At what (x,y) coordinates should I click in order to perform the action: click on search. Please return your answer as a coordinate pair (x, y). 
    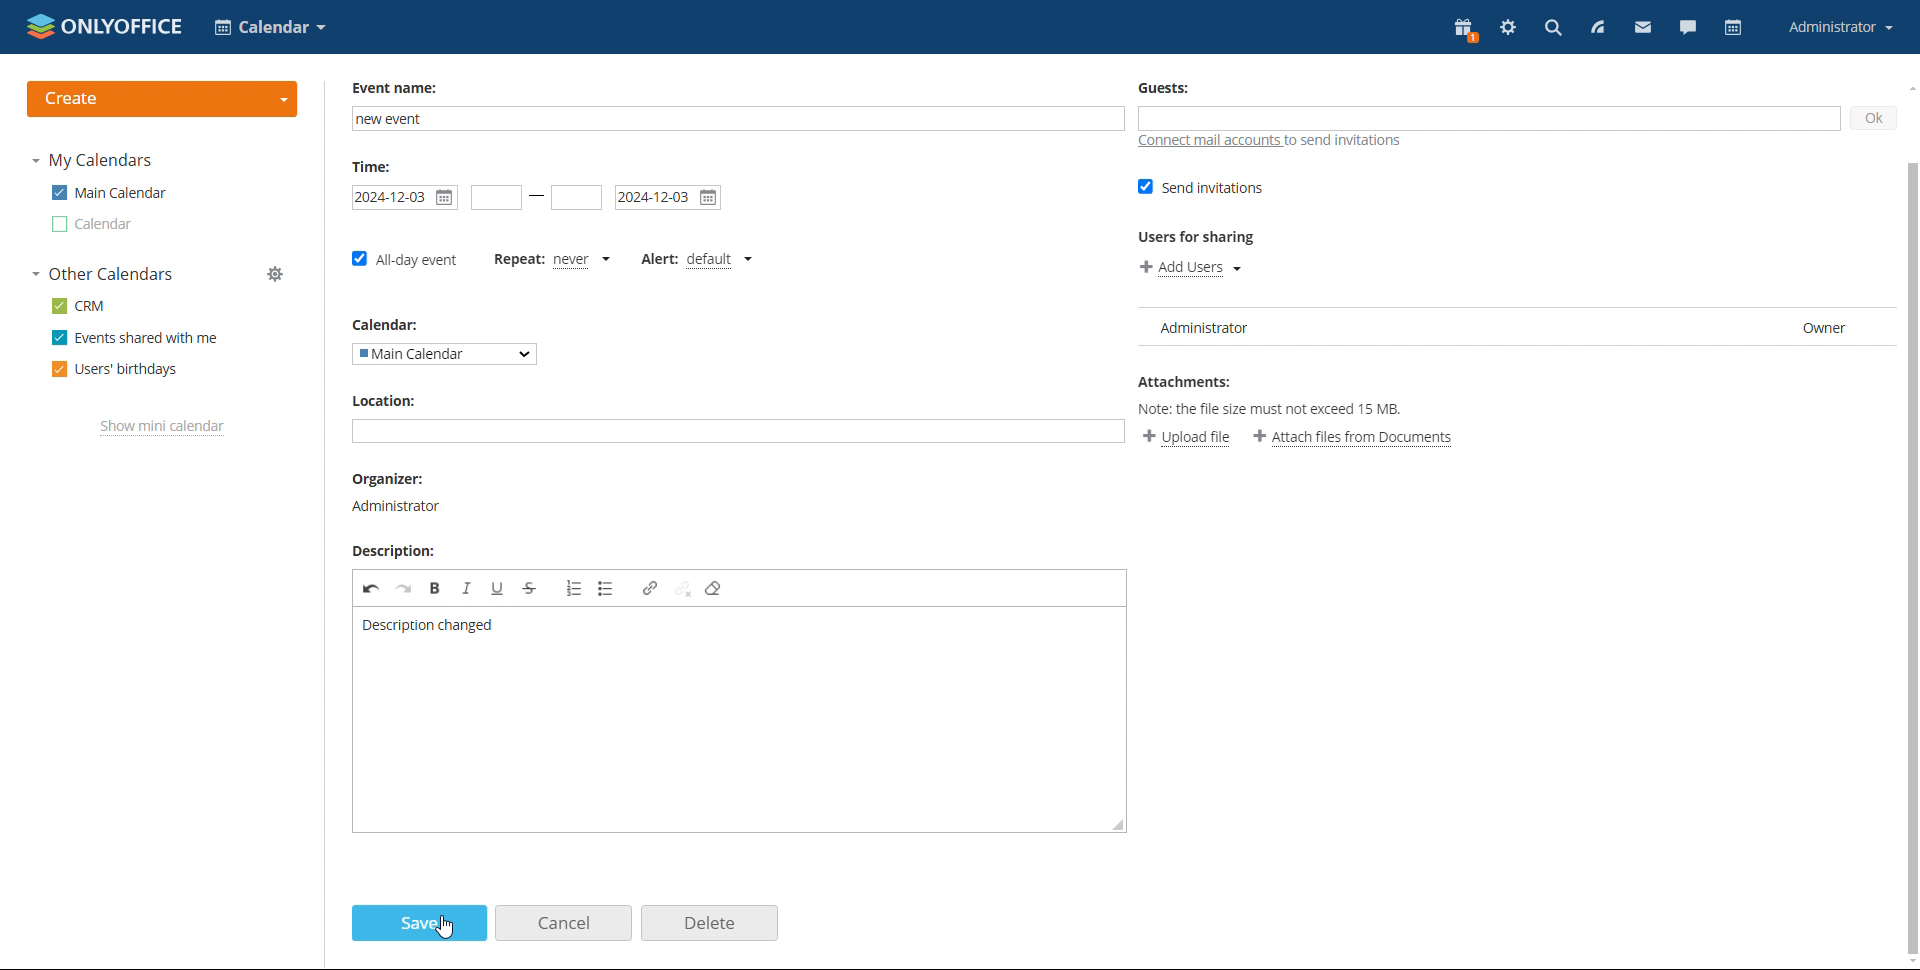
    Looking at the image, I should click on (1551, 29).